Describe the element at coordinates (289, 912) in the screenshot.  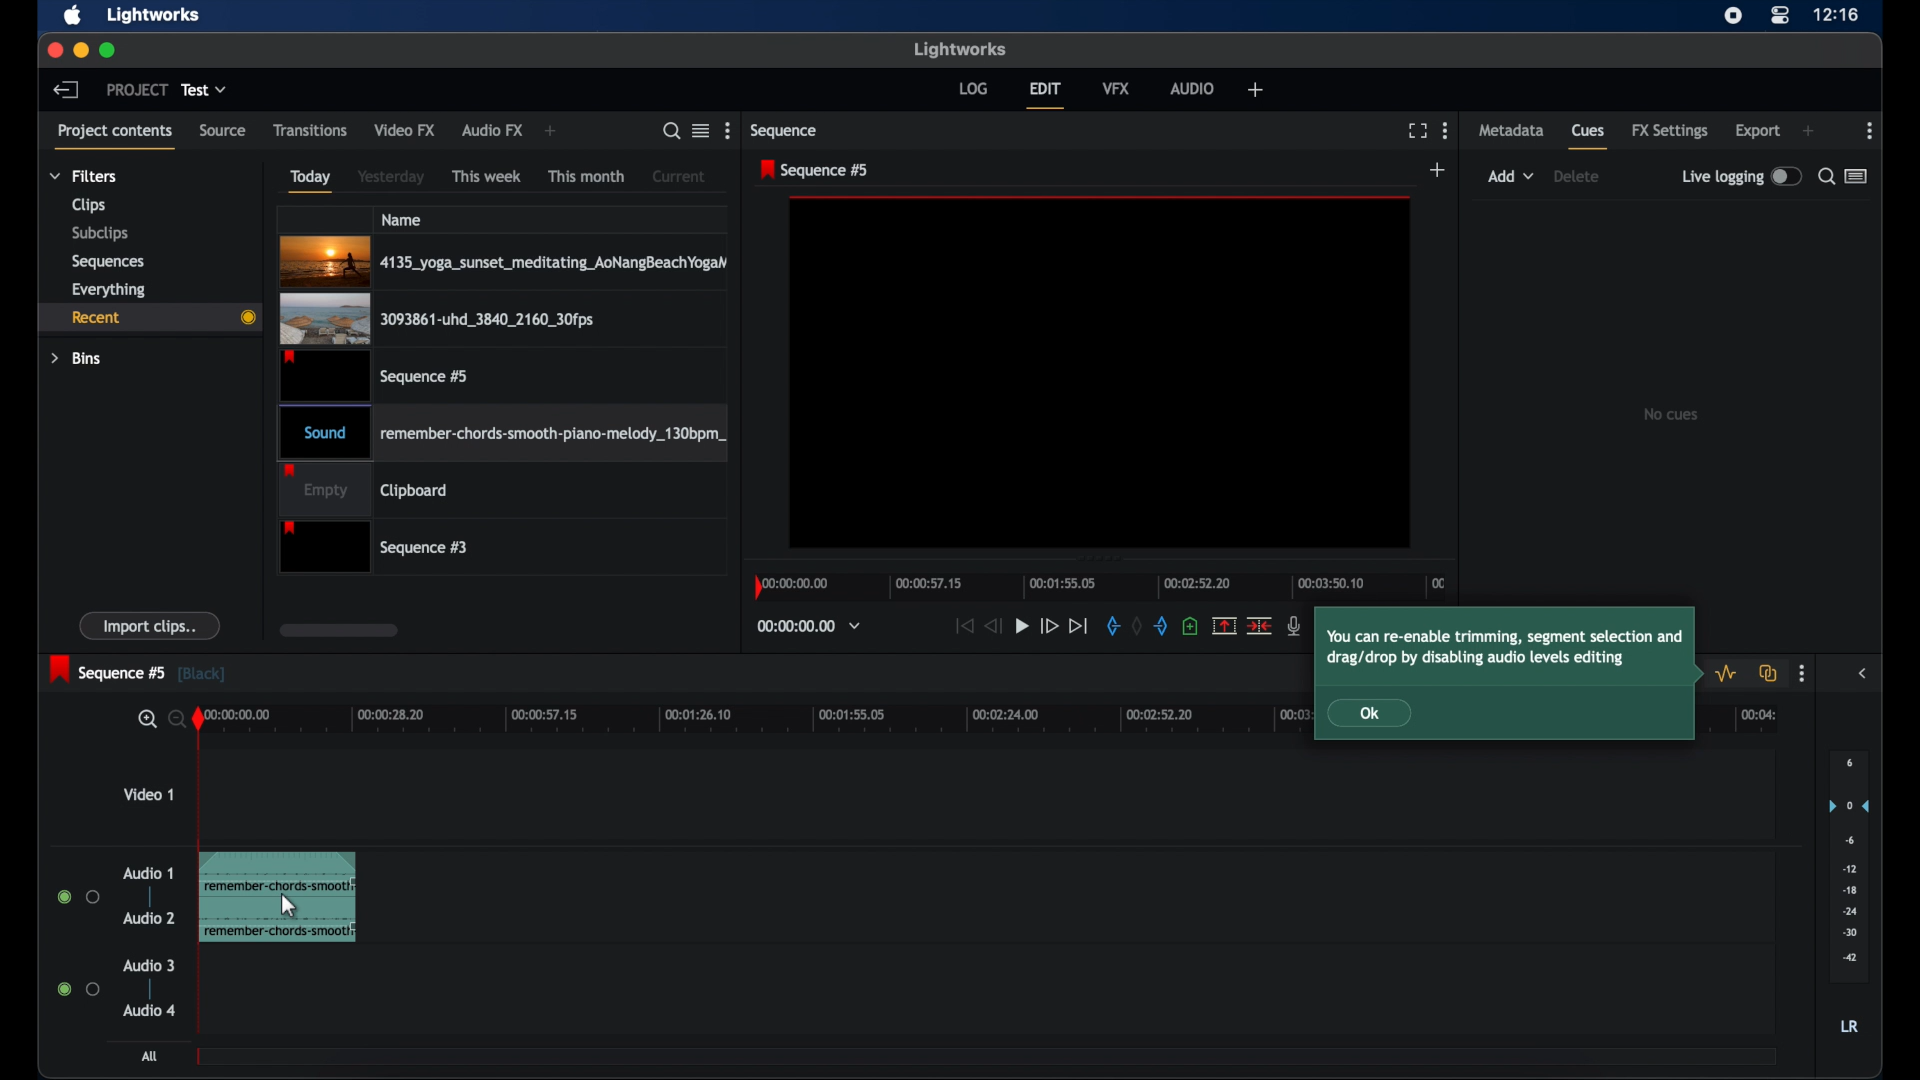
I see `drag cursor` at that location.